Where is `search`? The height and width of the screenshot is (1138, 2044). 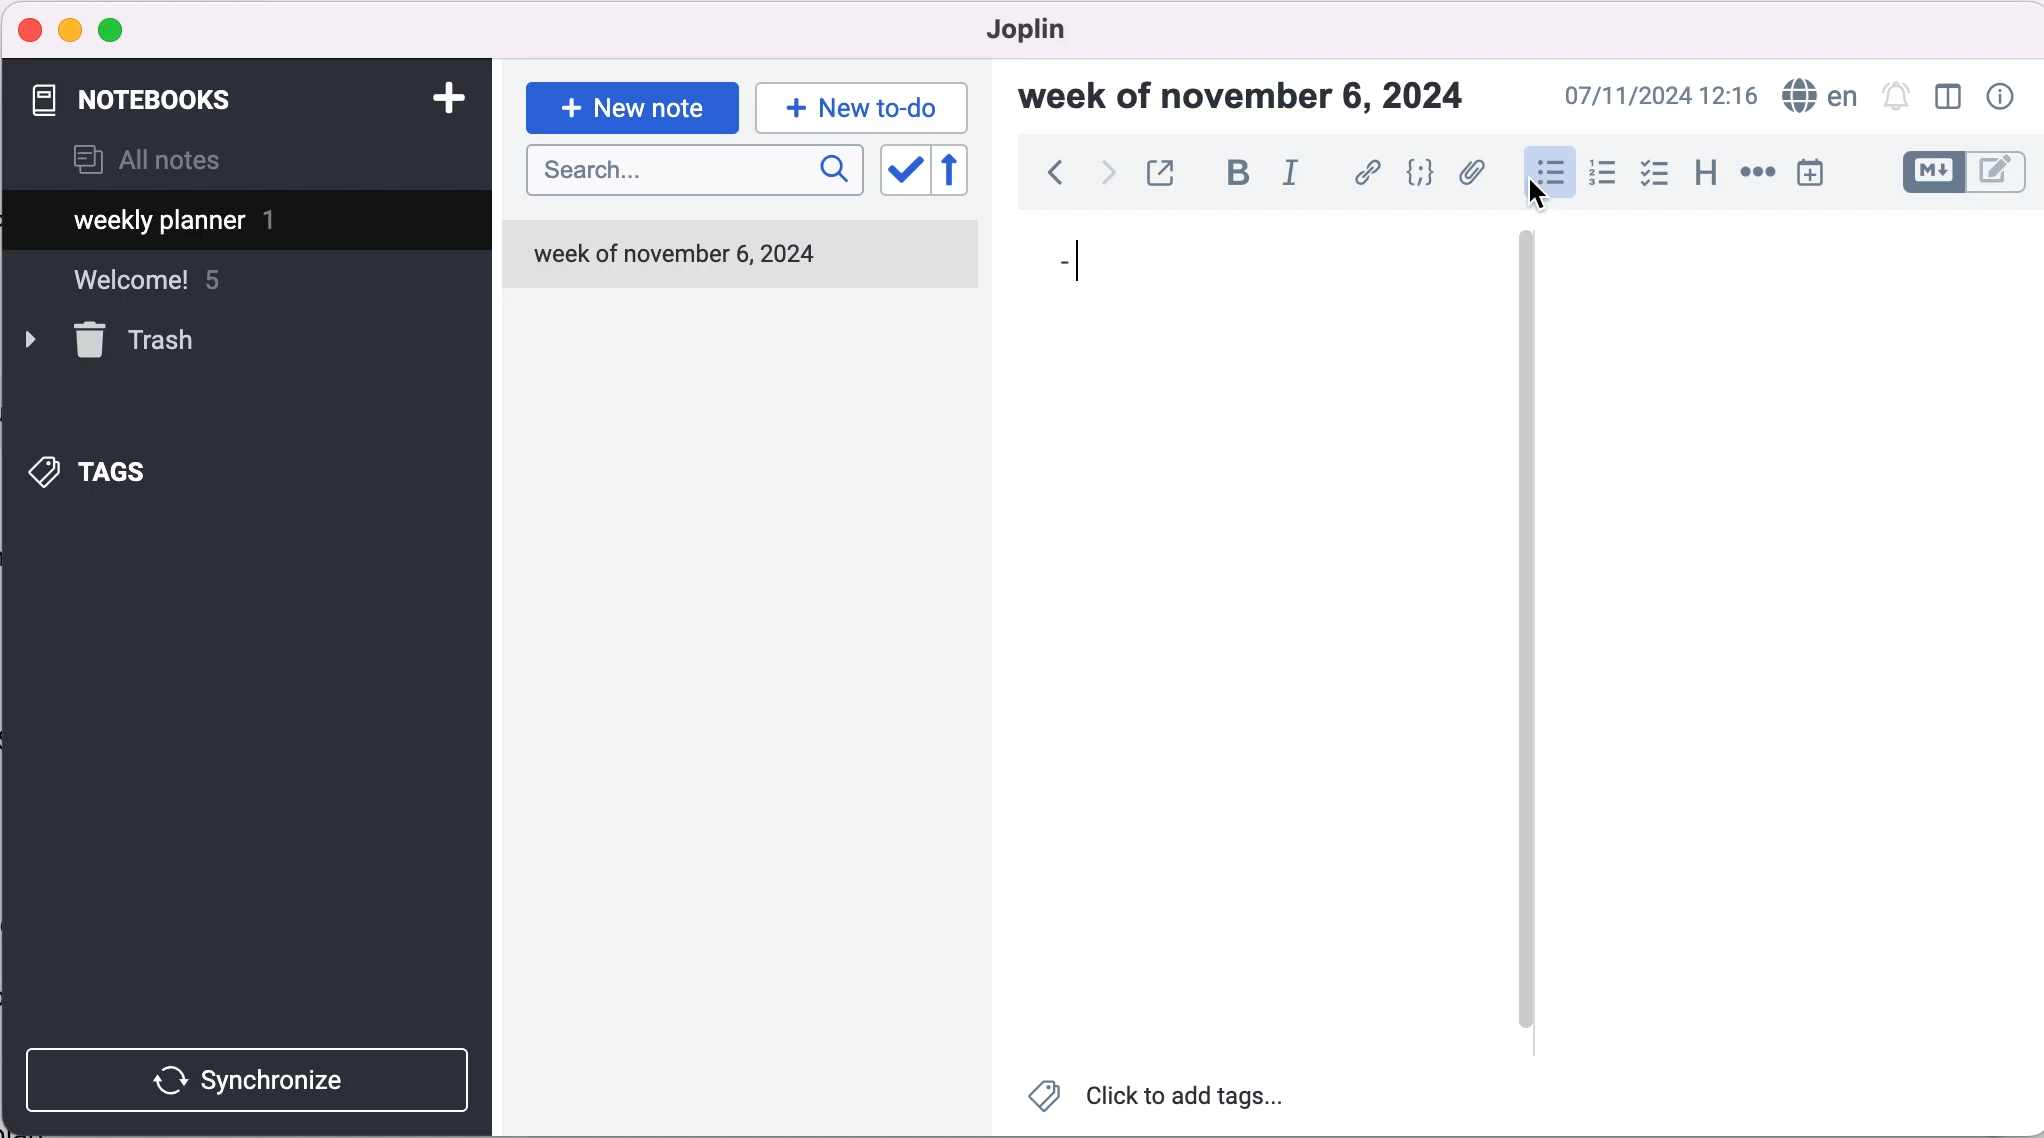
search is located at coordinates (694, 171).